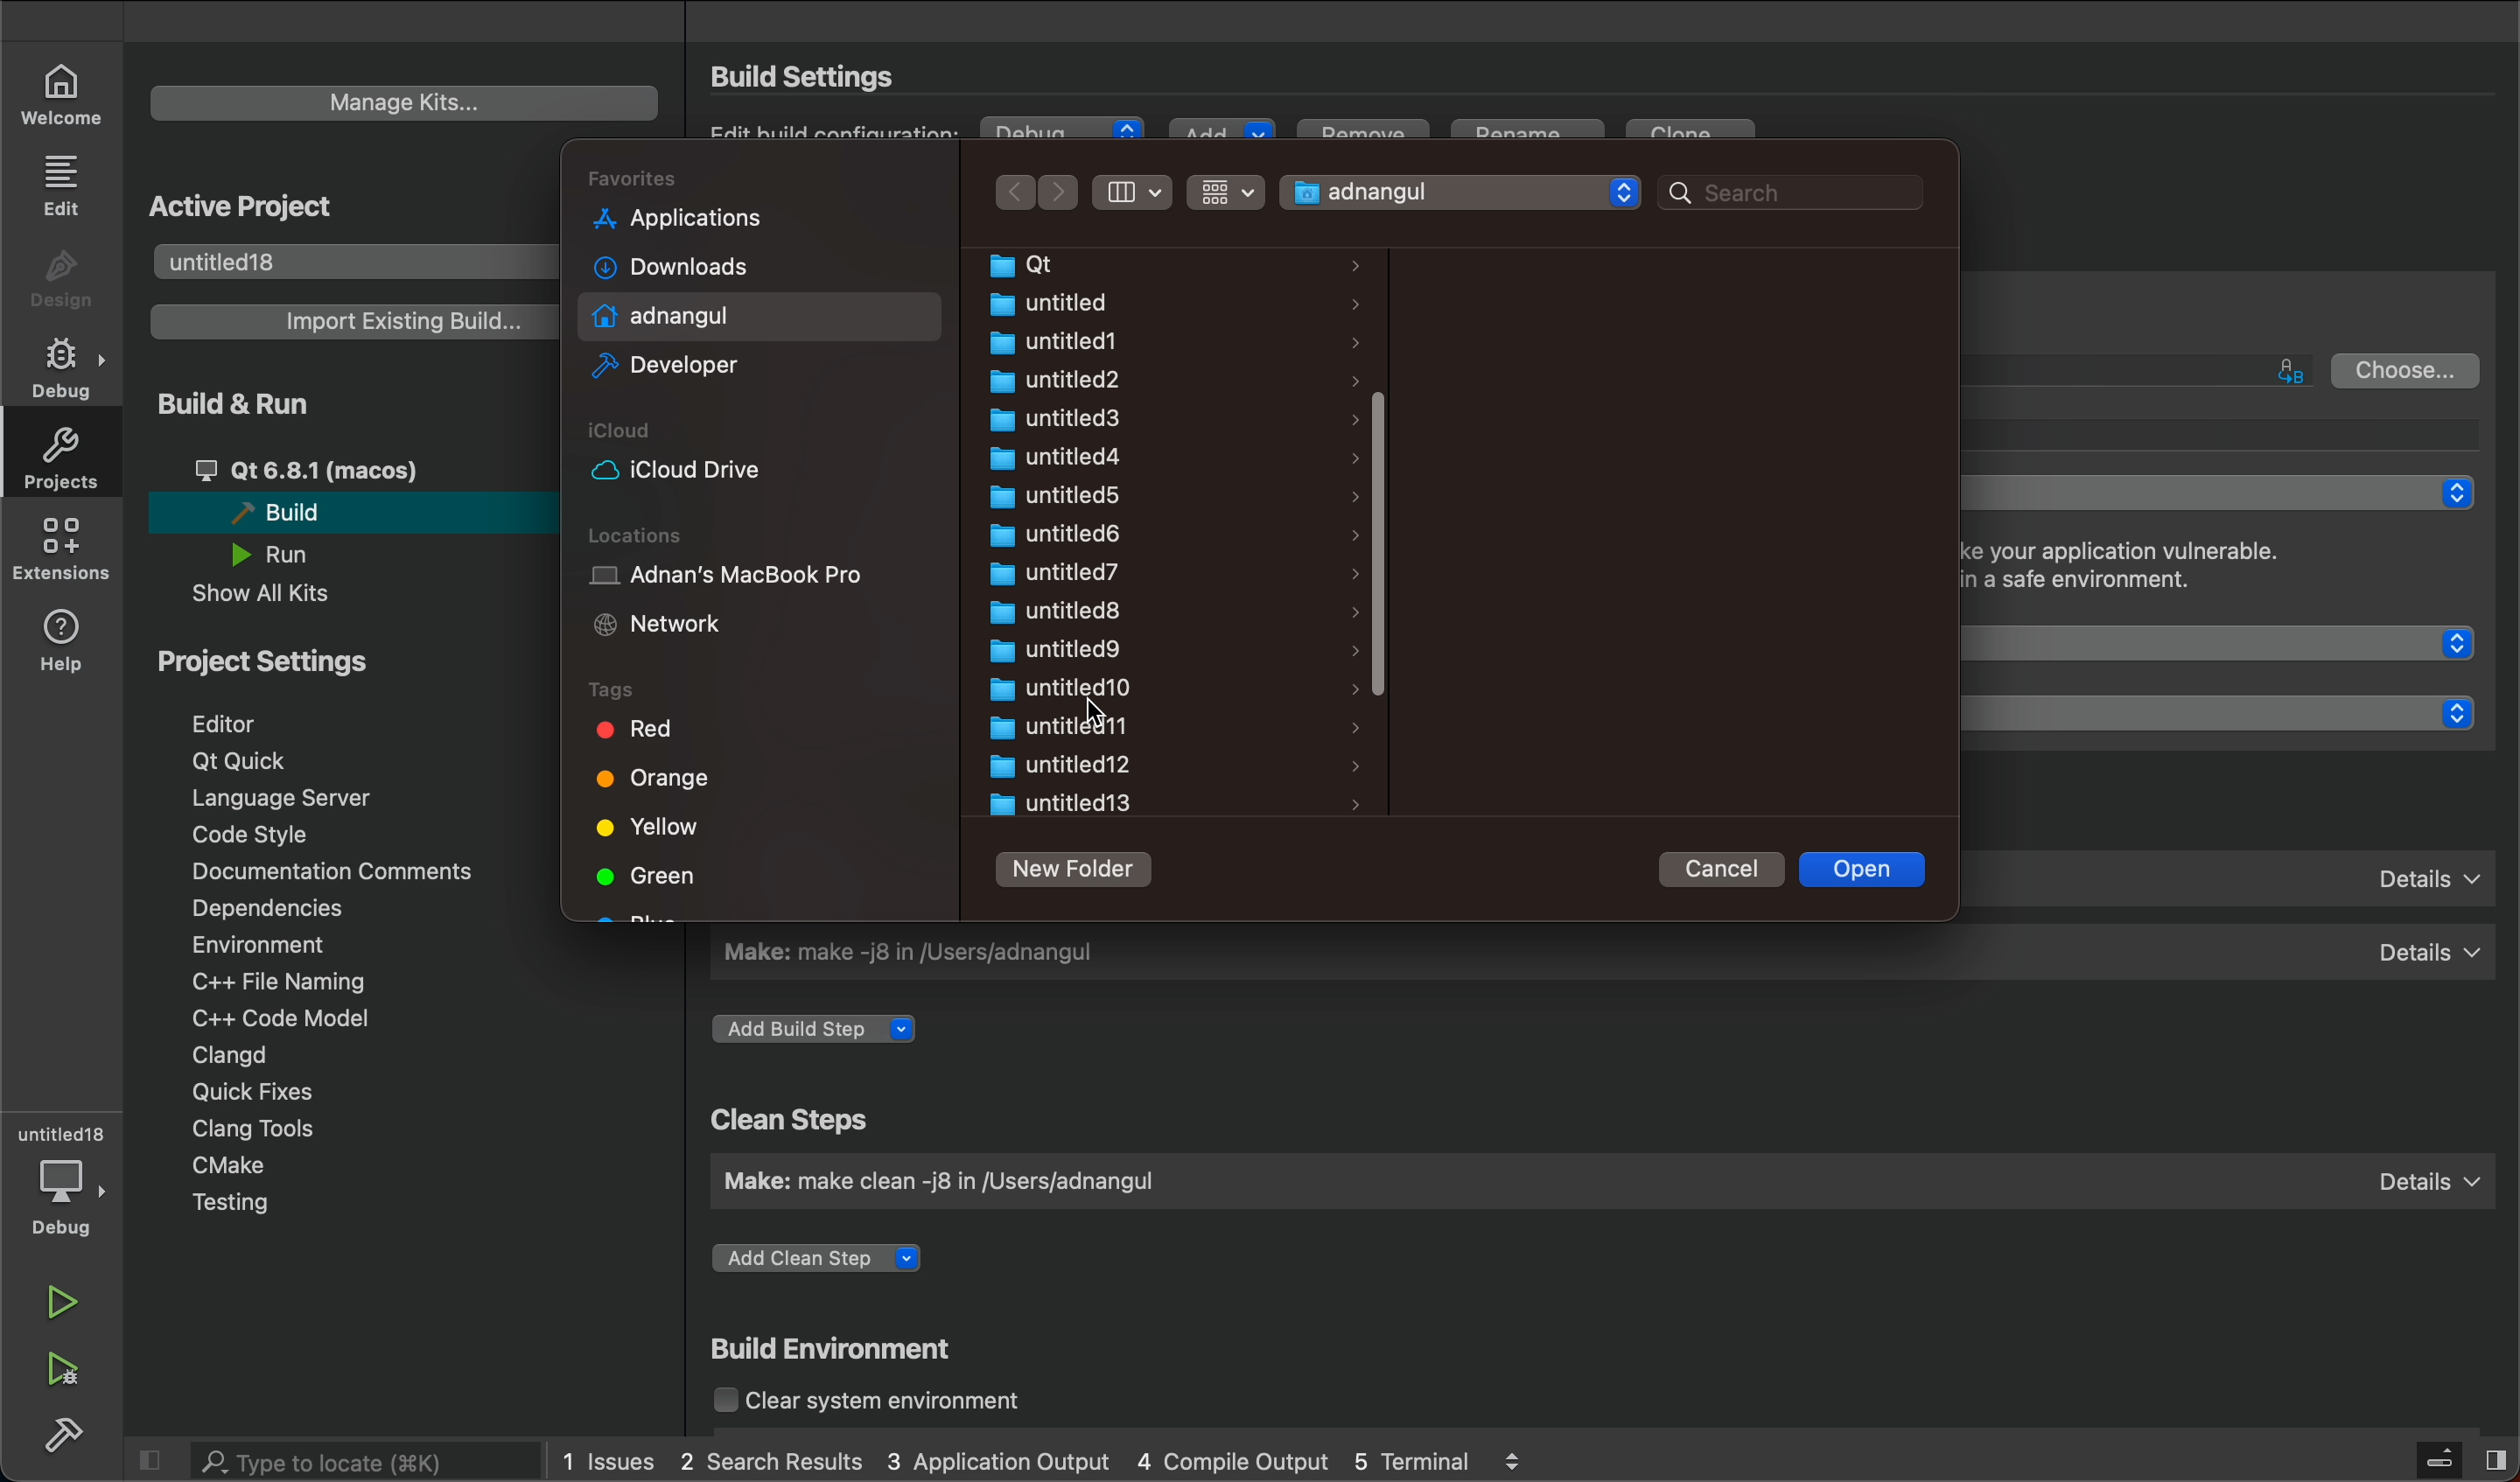  I want to click on documentation comments, so click(361, 873).